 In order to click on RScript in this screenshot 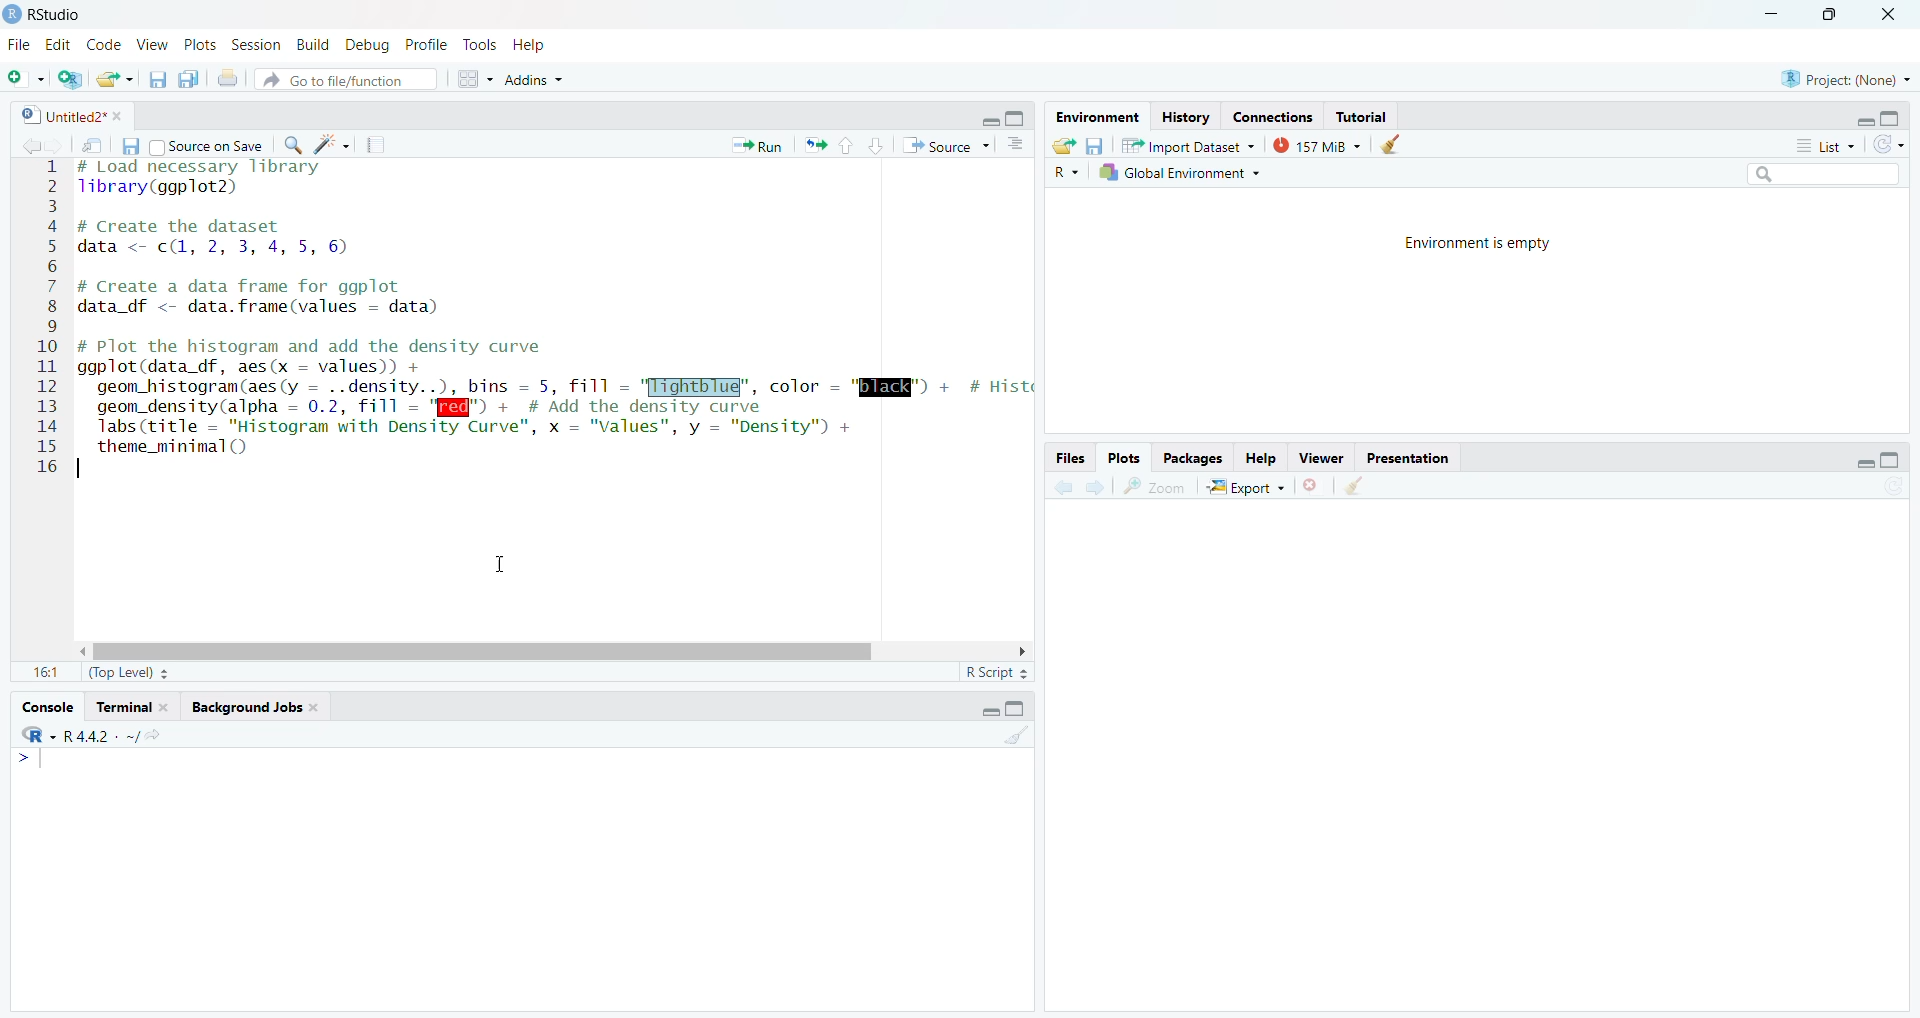, I will do `click(995, 670)`.